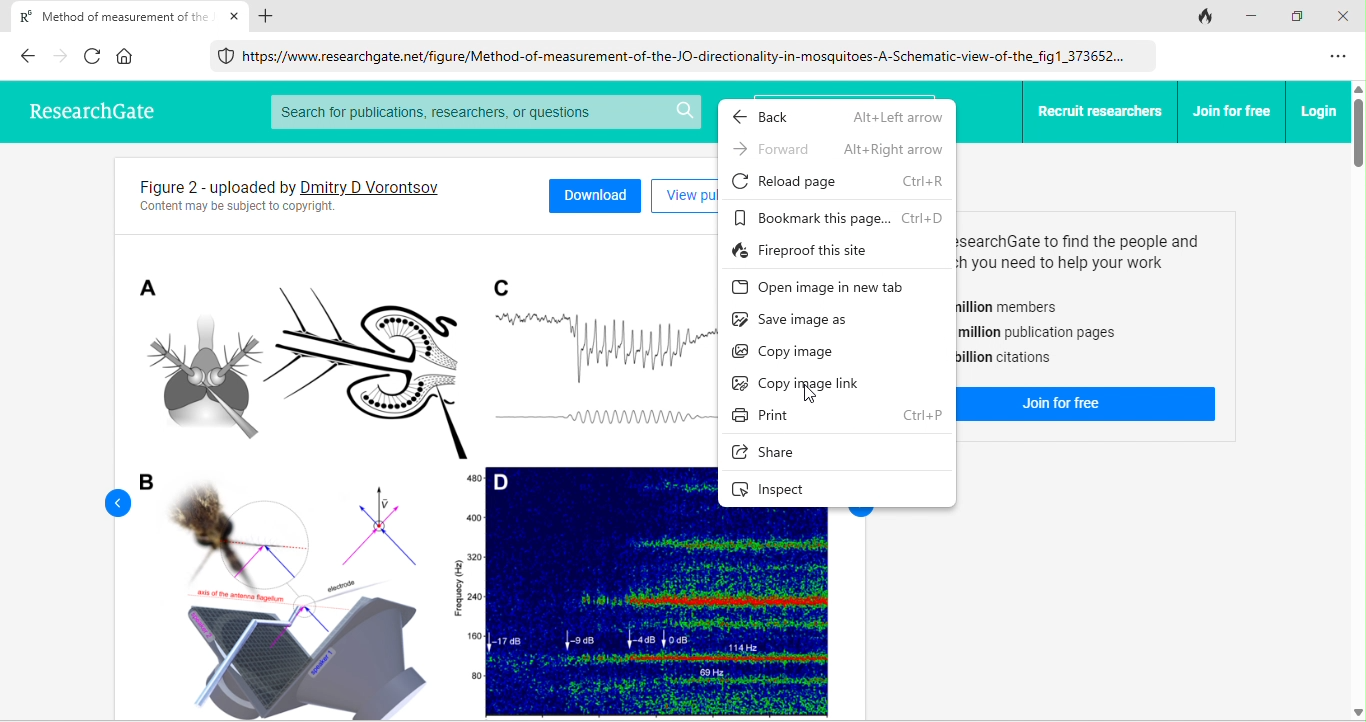 This screenshot has width=1366, height=722. I want to click on save image as, so click(815, 319).